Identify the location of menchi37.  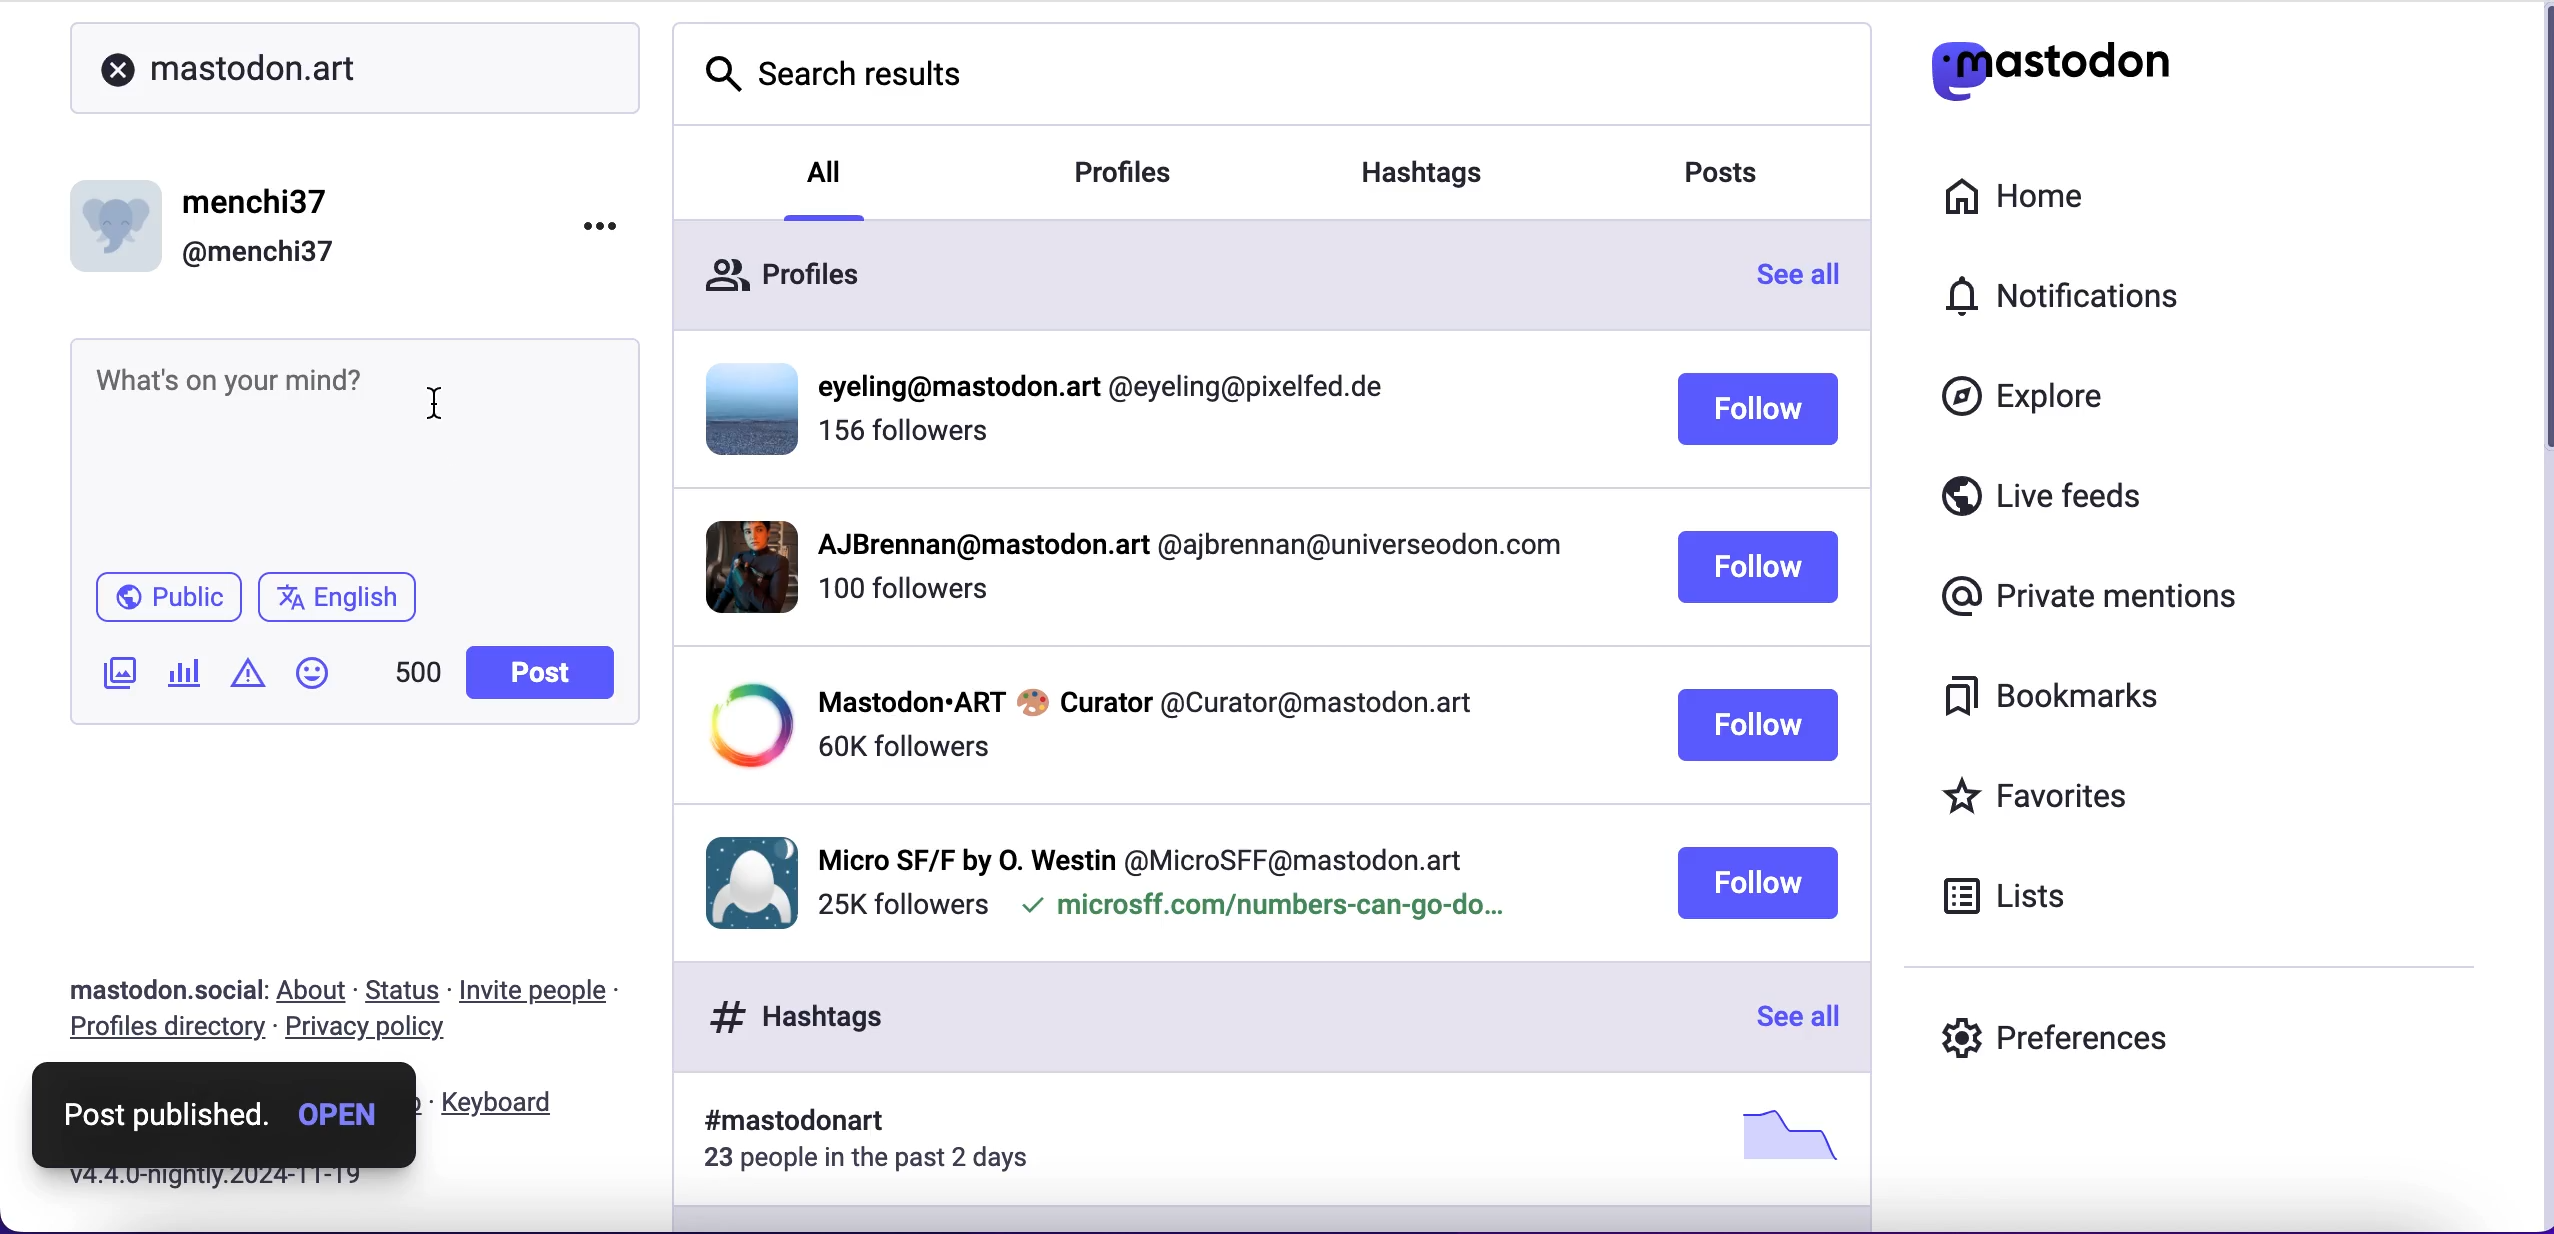
(259, 203).